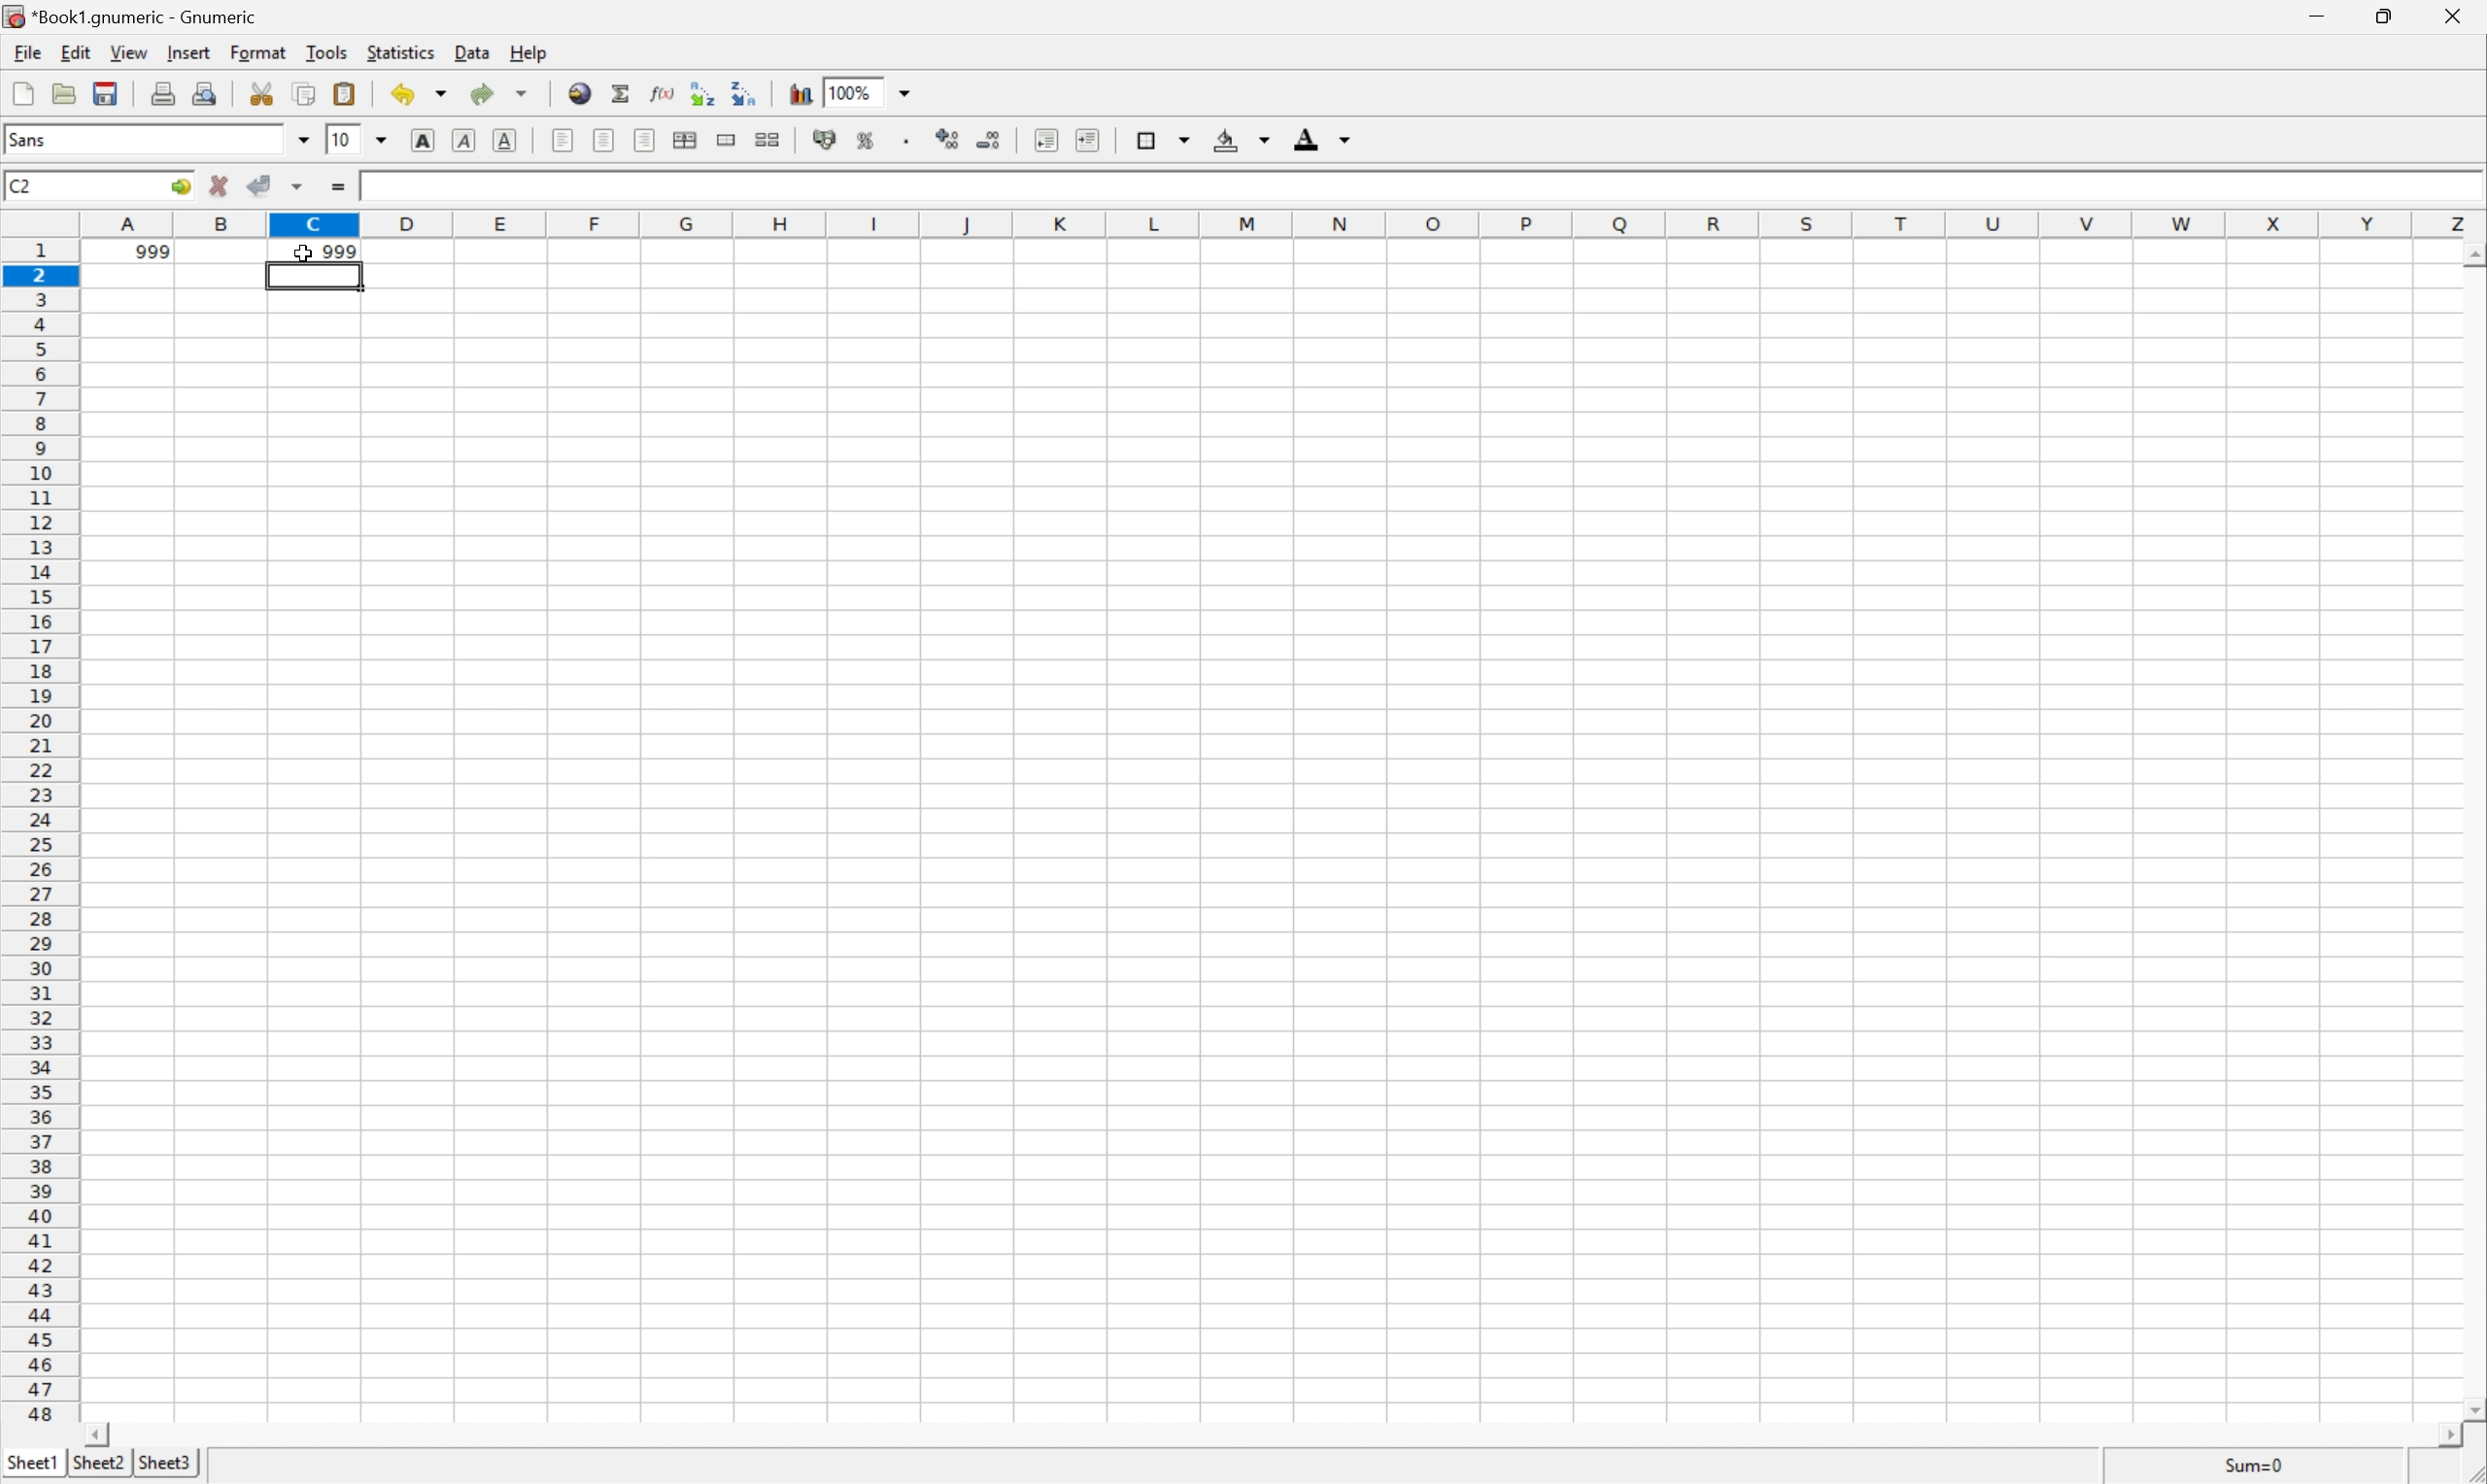 This screenshot has width=2487, height=1484. What do you see at coordinates (133, 53) in the screenshot?
I see `view` at bounding box center [133, 53].